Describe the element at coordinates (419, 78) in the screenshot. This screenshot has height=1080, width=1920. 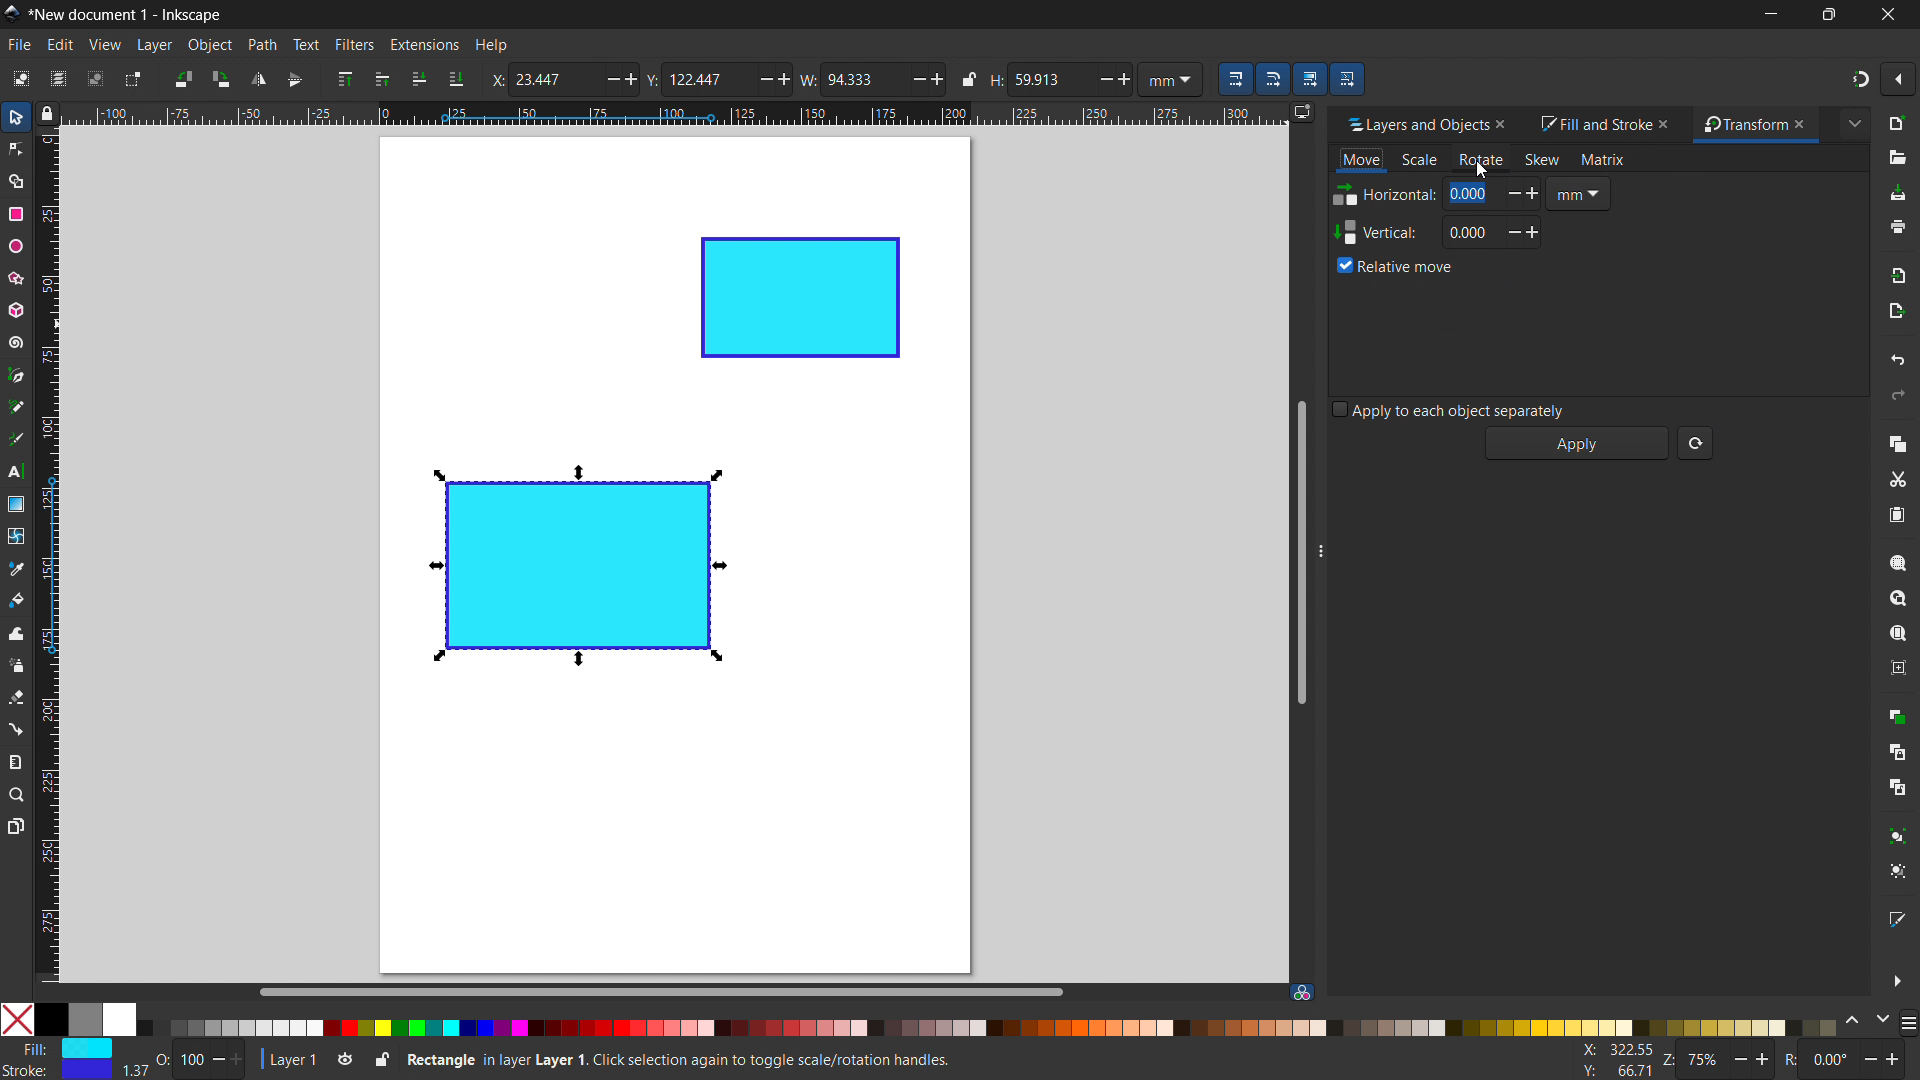
I see `lower` at that location.